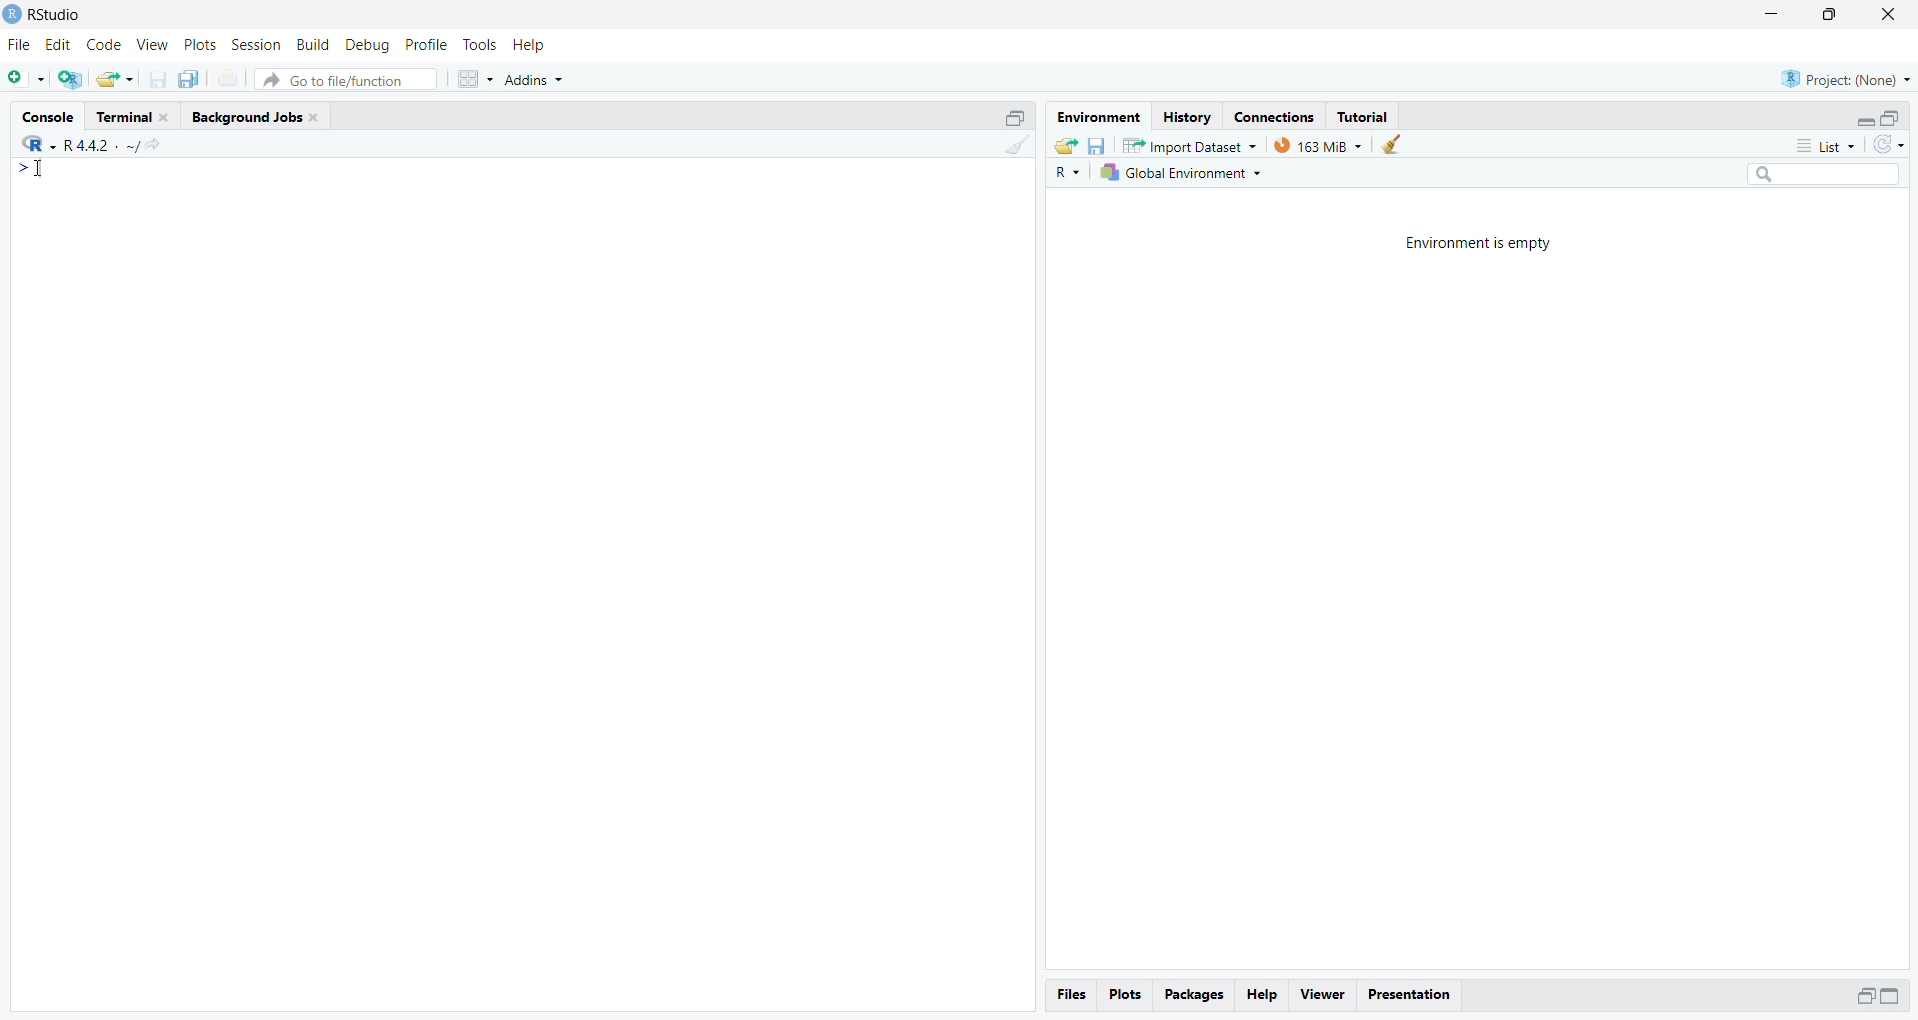 The height and width of the screenshot is (1020, 1918). What do you see at coordinates (1846, 79) in the screenshot?
I see `Project: (None)` at bounding box center [1846, 79].